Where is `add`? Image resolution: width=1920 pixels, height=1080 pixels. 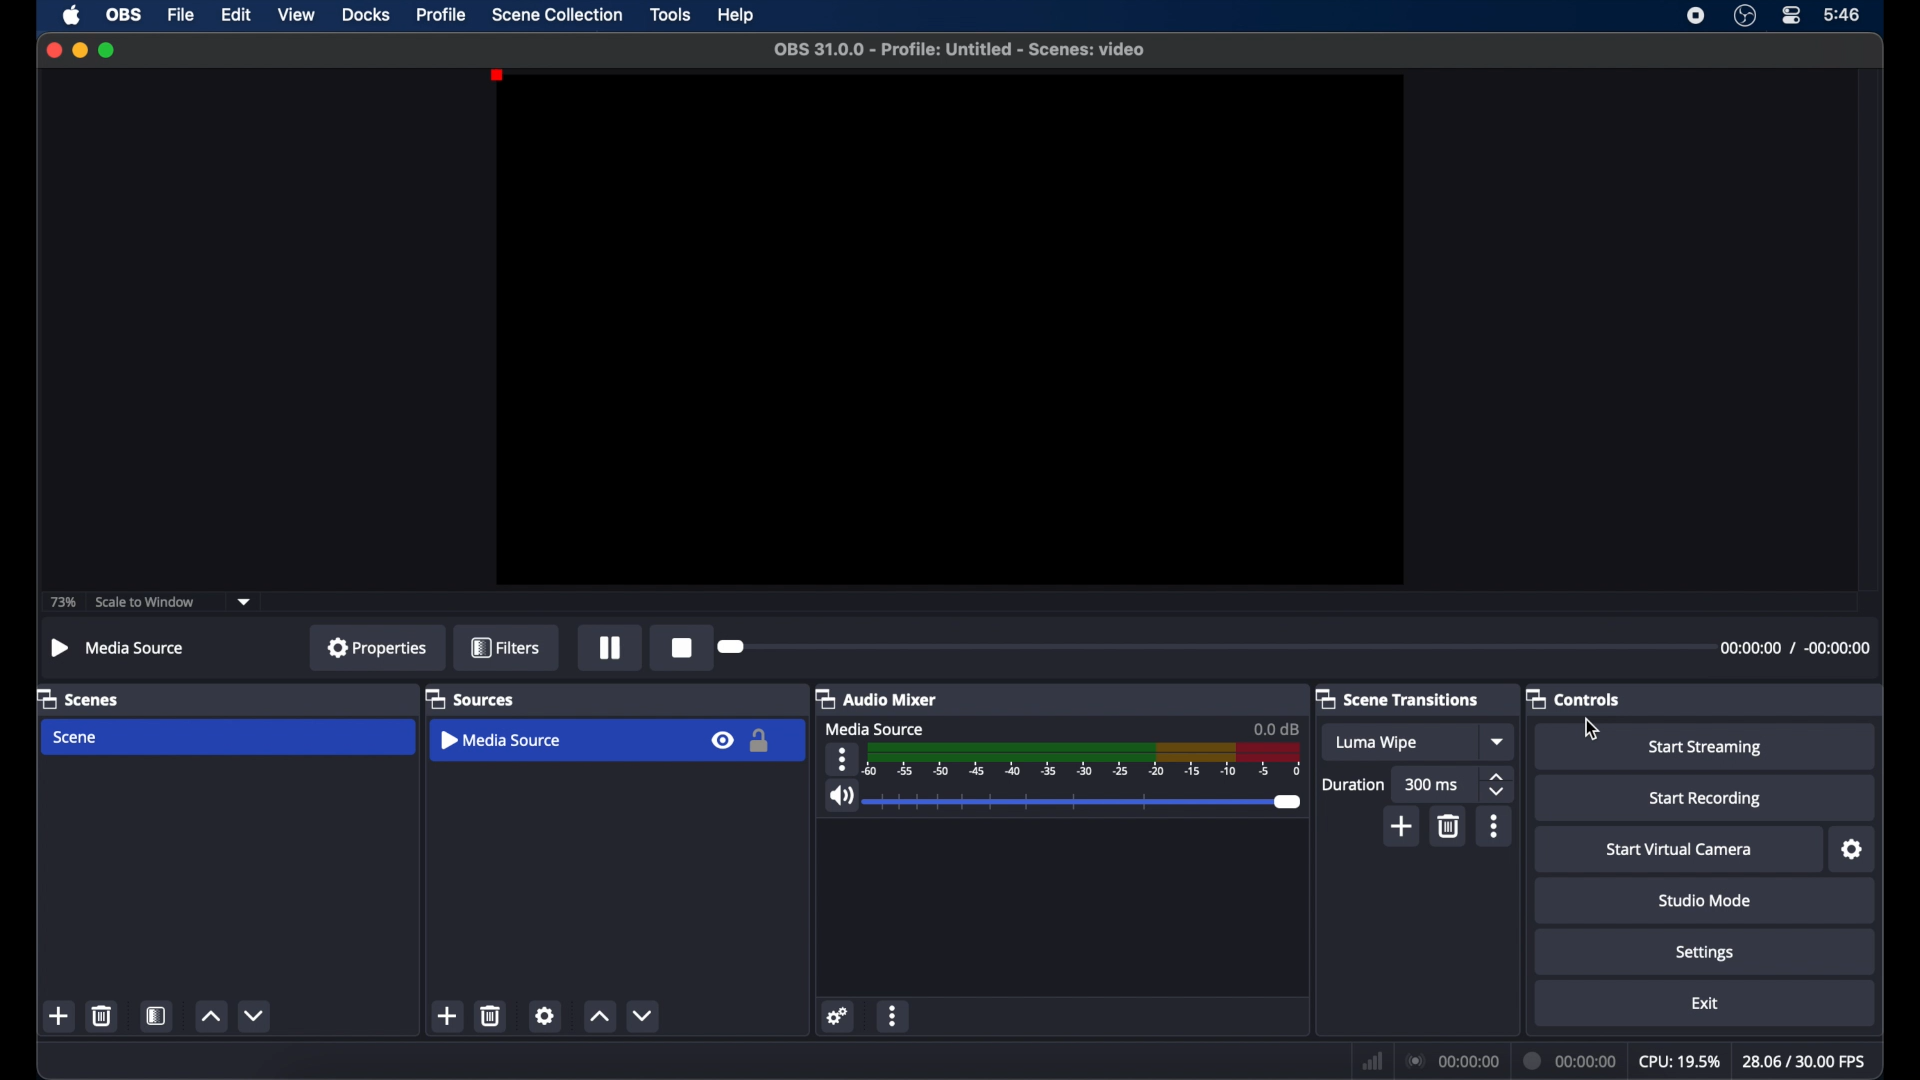
add is located at coordinates (60, 1017).